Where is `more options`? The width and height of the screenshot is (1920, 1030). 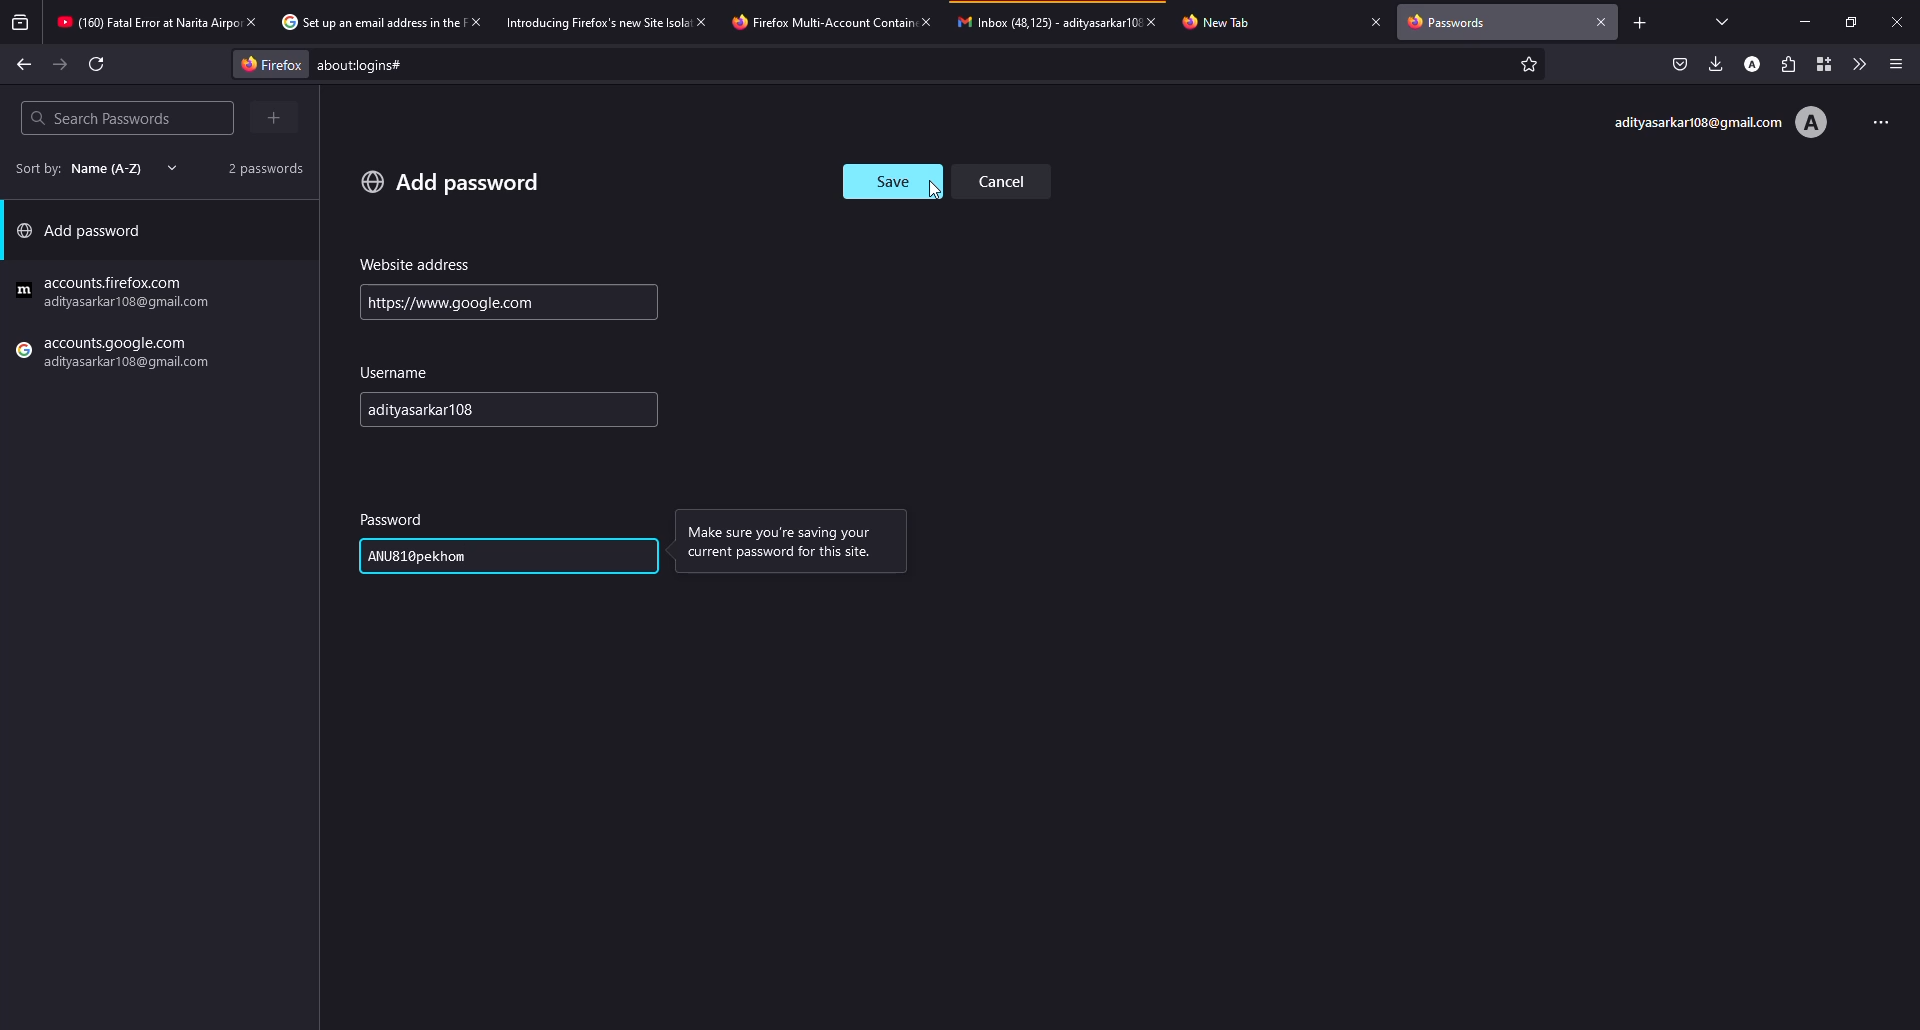
more options is located at coordinates (1874, 120).